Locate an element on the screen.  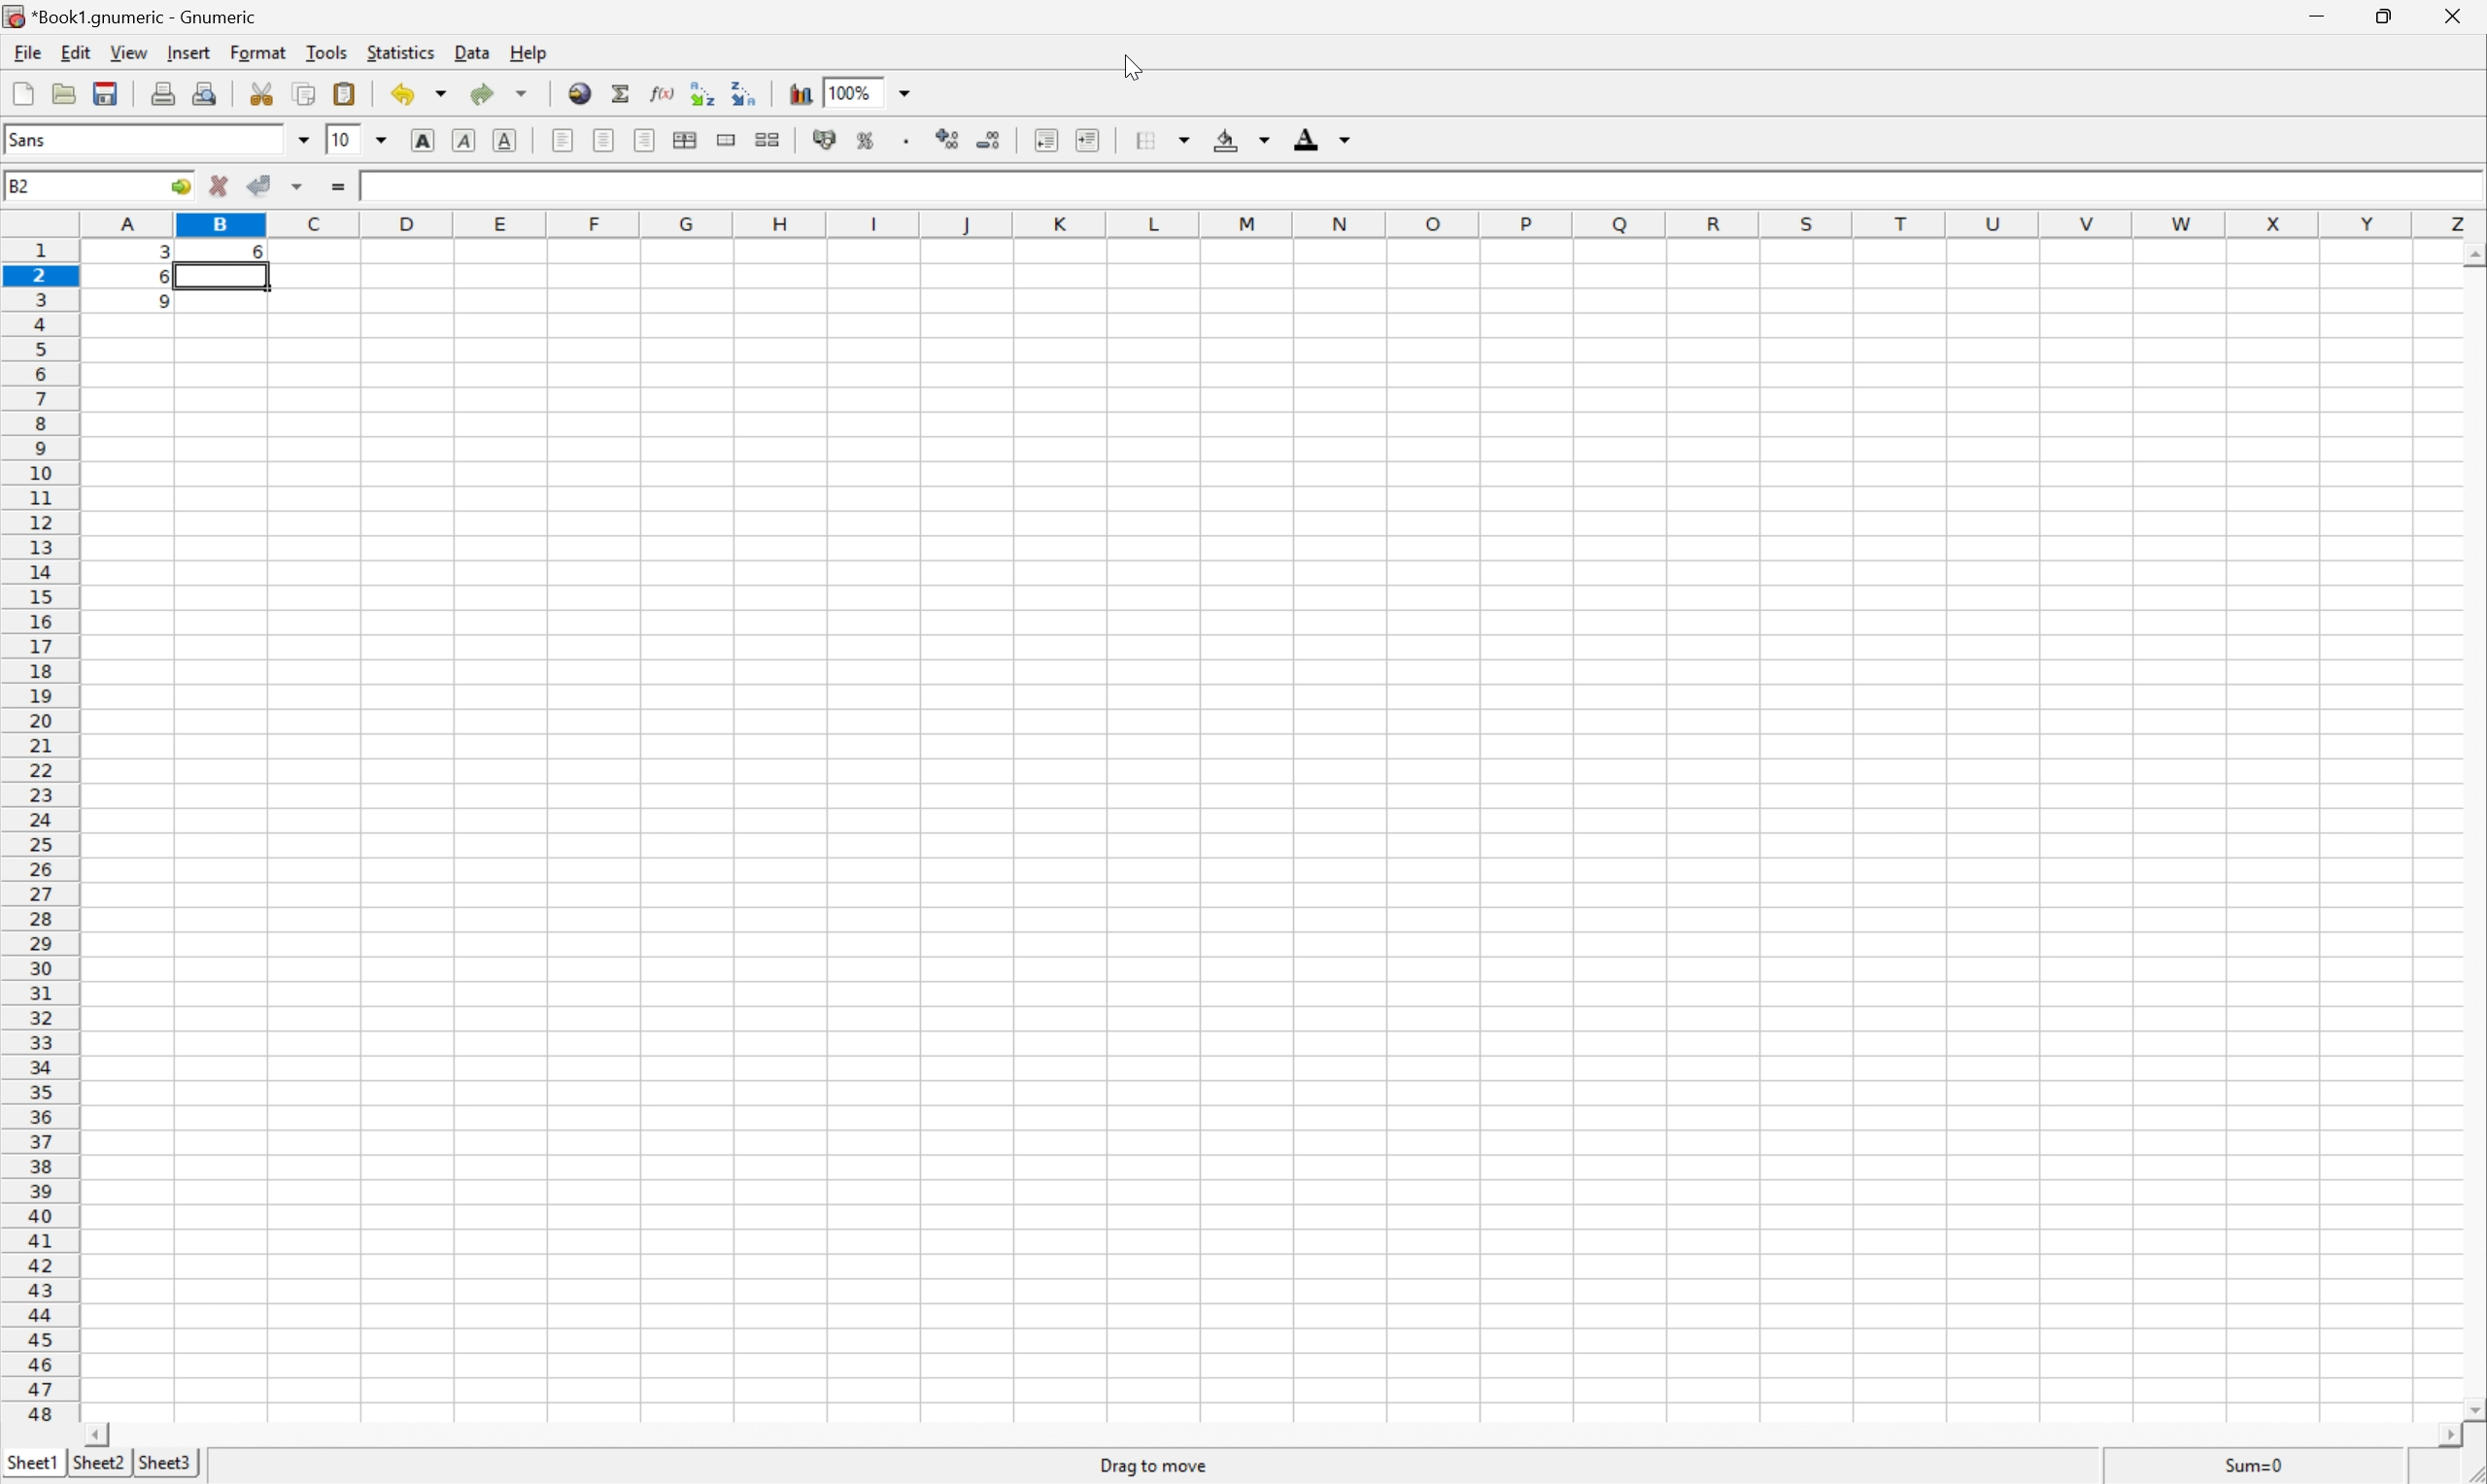
Undo is located at coordinates (420, 91).